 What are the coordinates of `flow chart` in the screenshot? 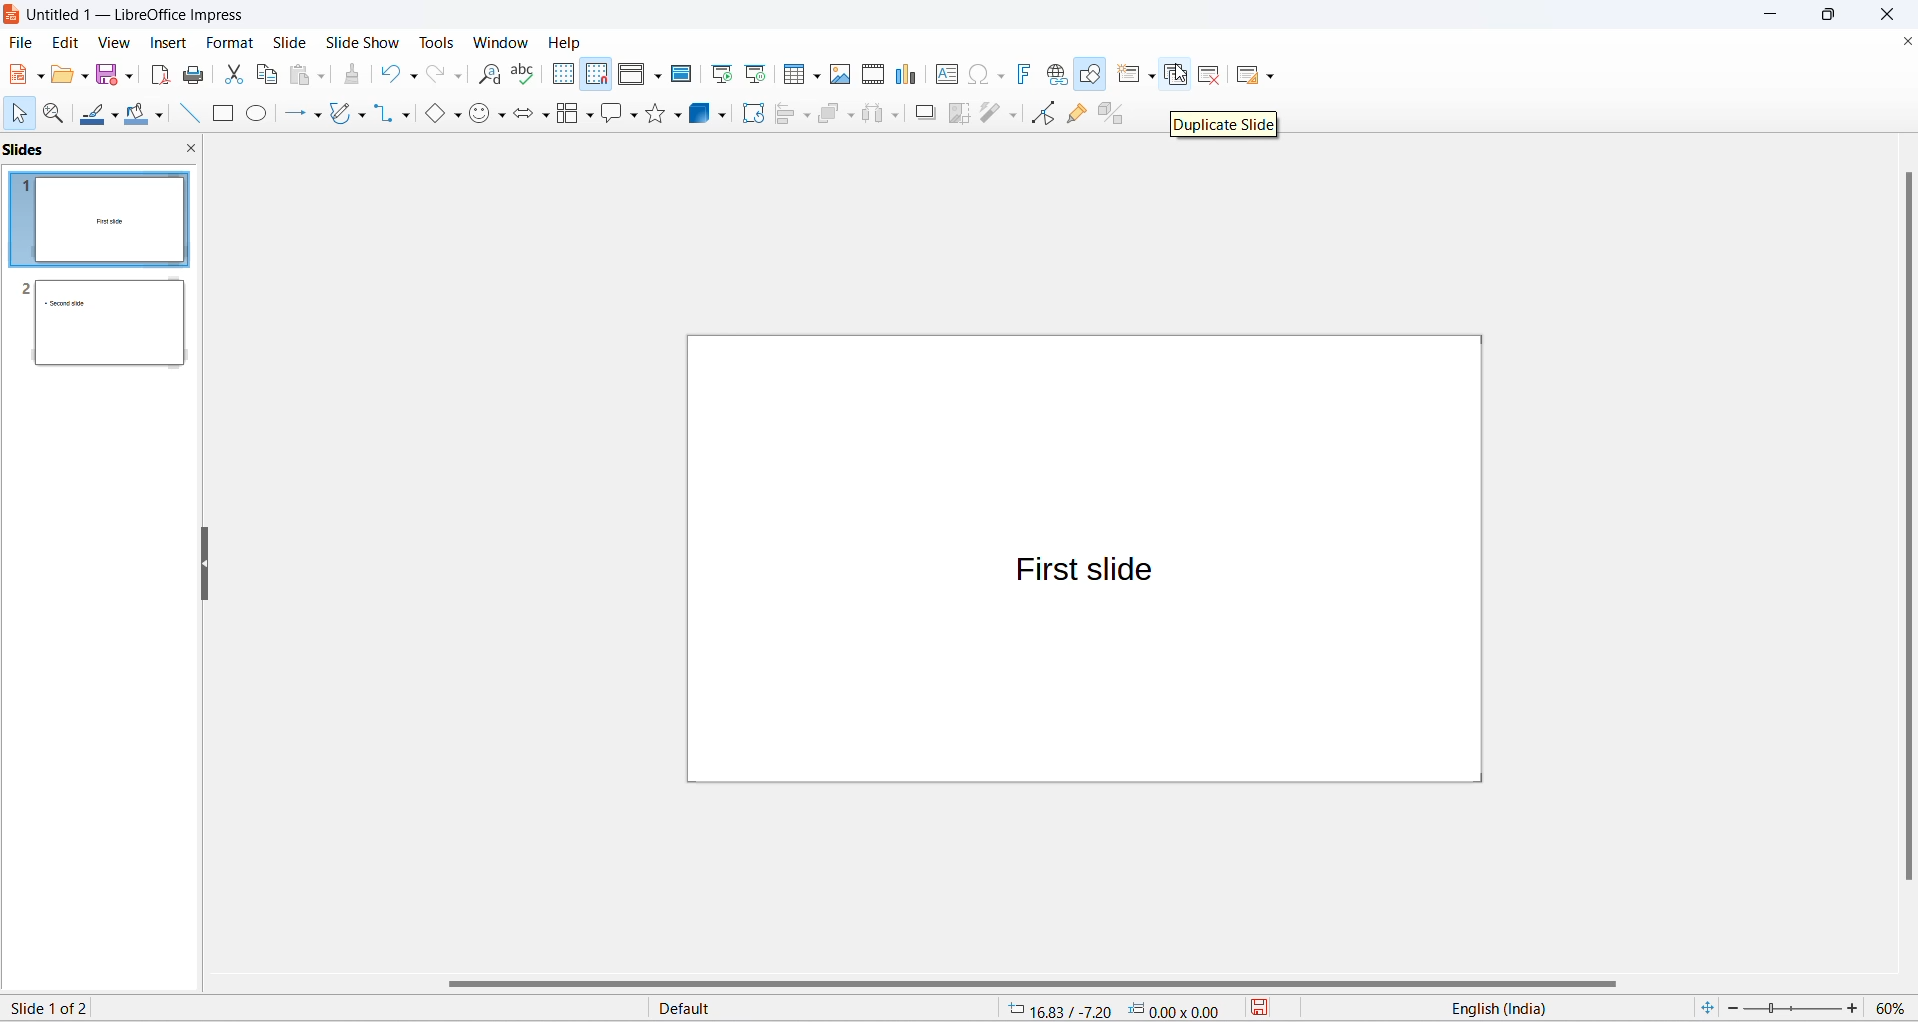 It's located at (564, 113).